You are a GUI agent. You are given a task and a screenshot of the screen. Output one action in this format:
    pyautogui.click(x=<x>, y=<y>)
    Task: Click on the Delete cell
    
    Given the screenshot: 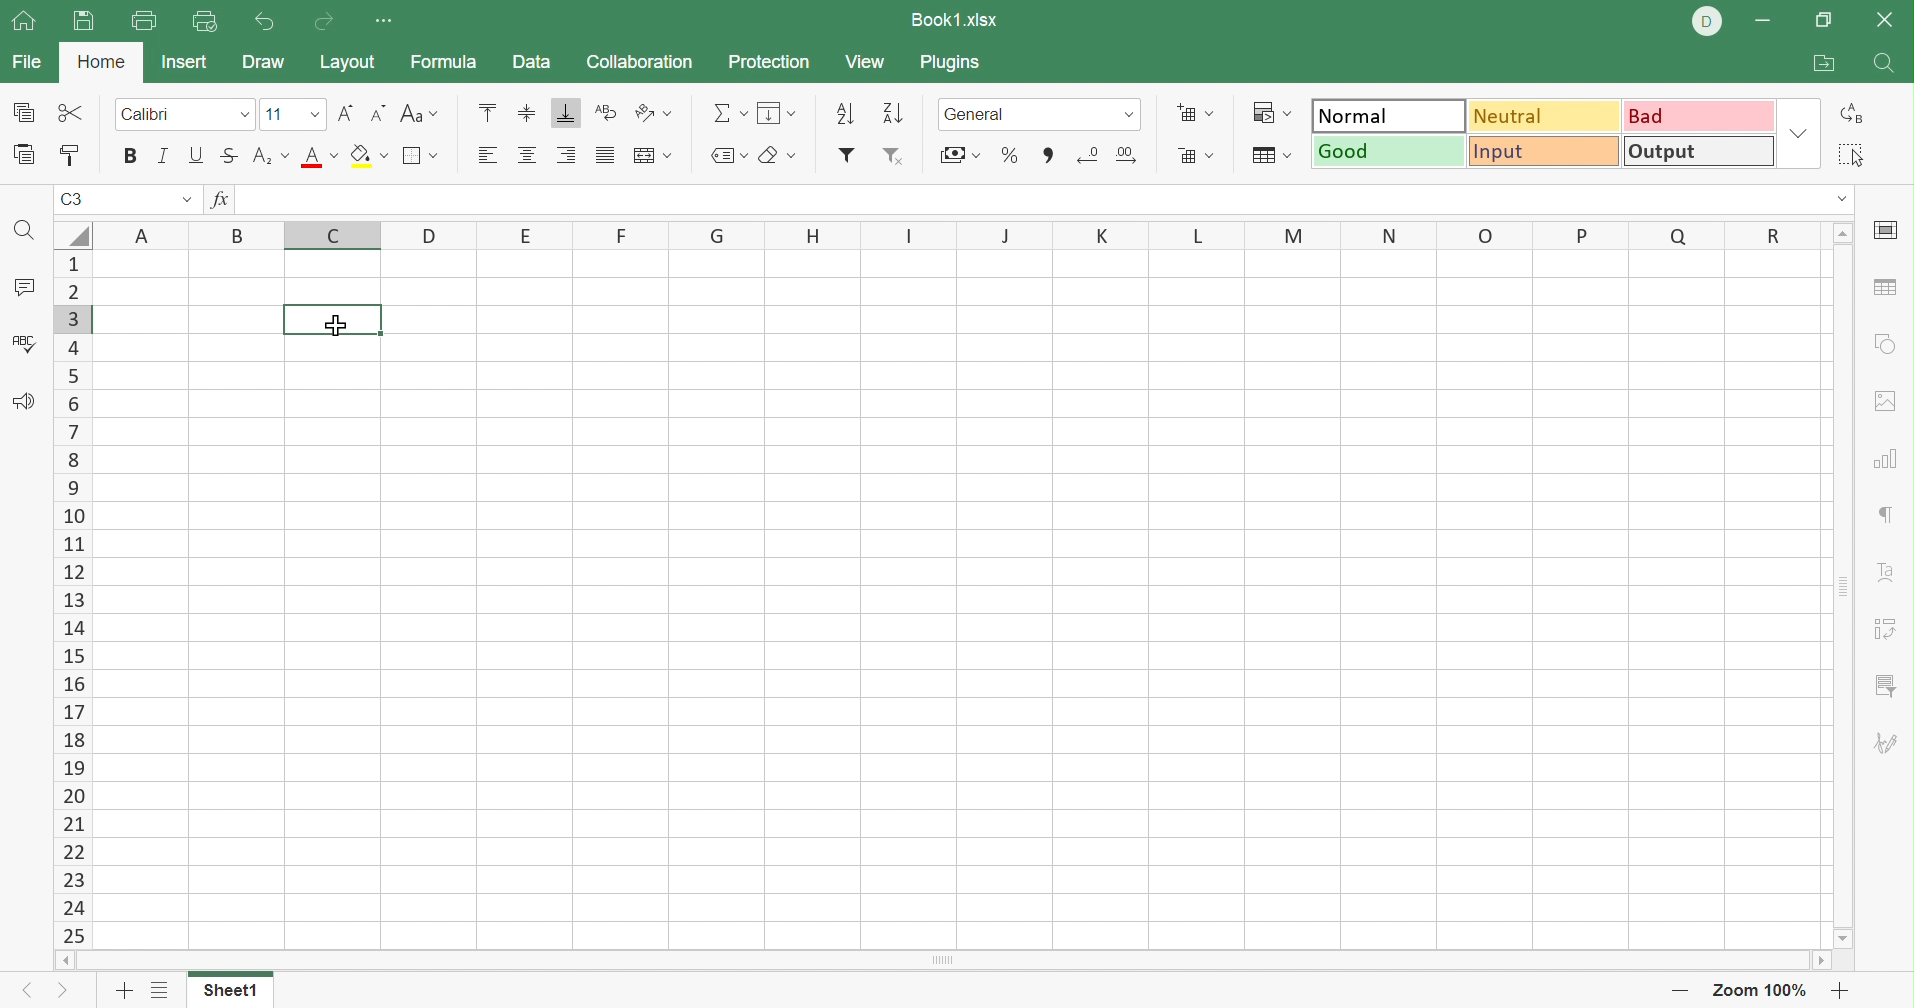 What is the action you would take?
    pyautogui.click(x=1193, y=157)
    